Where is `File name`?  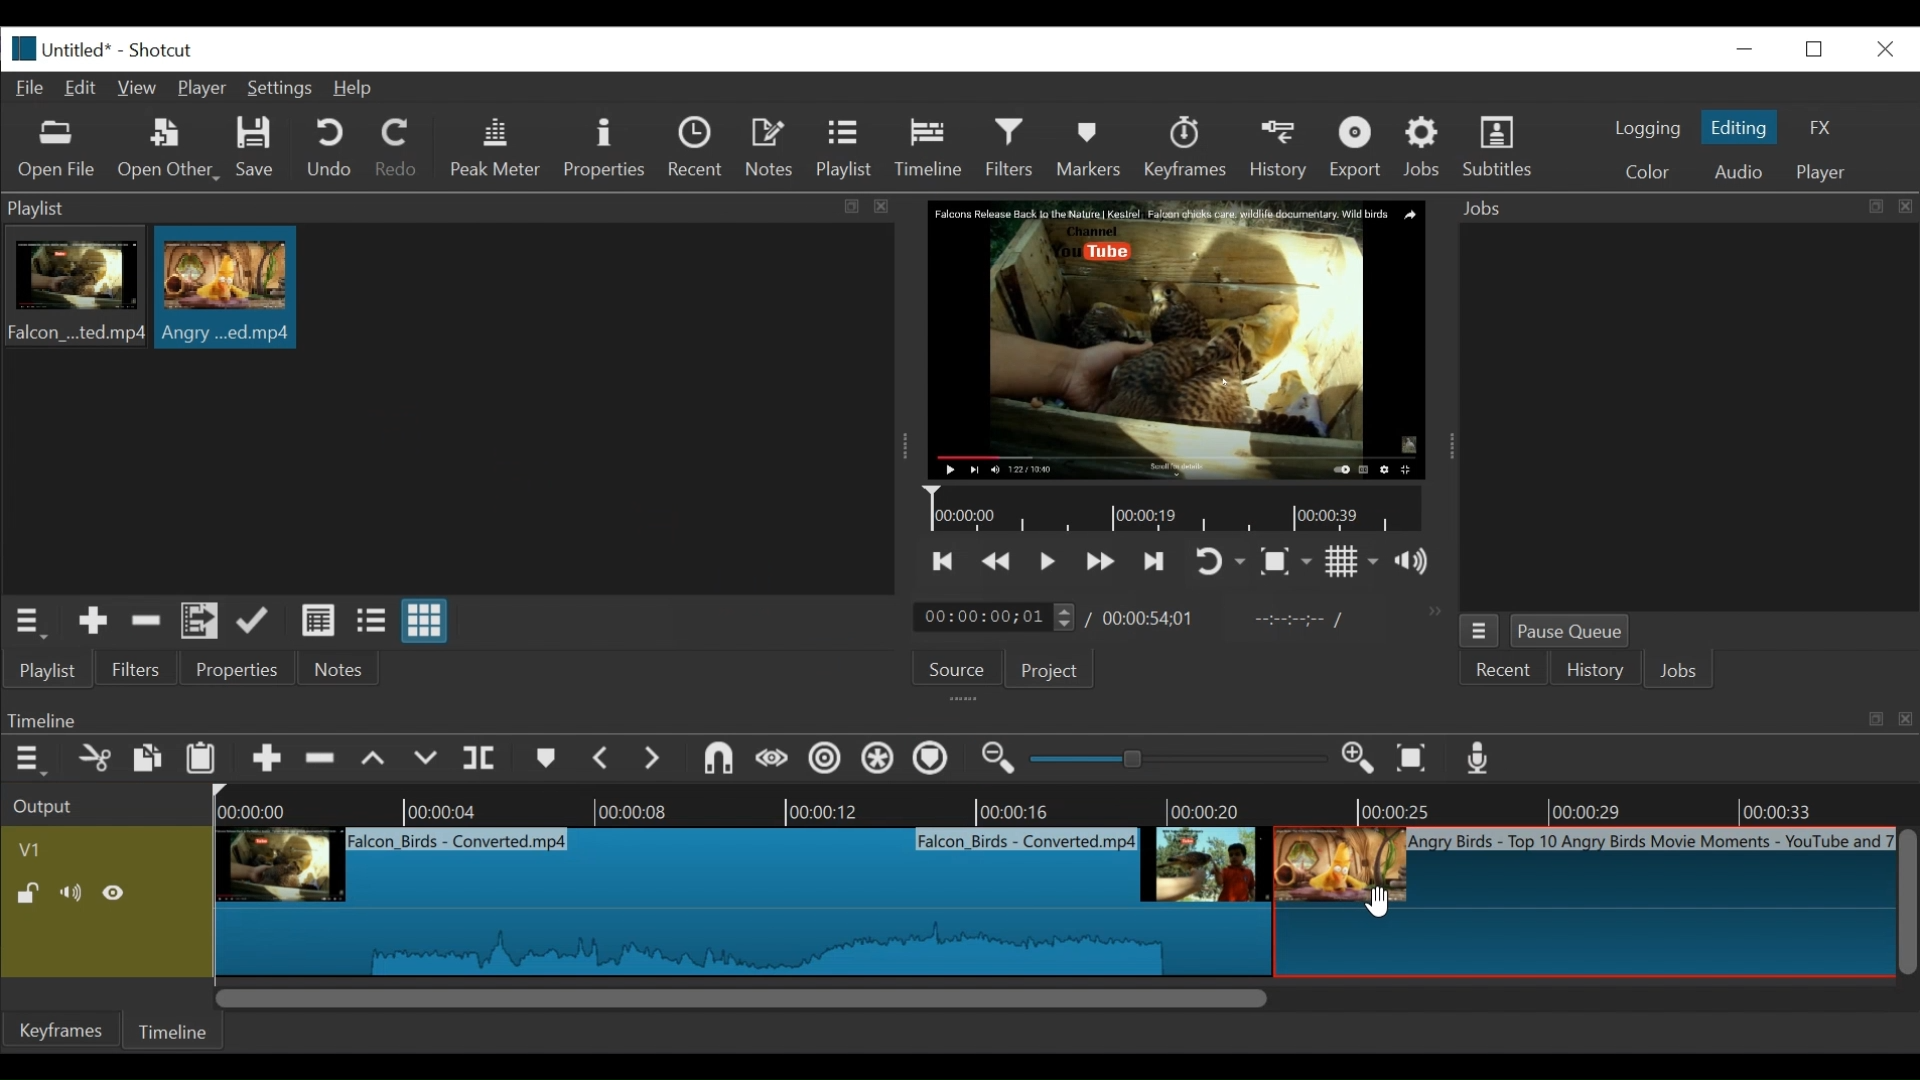
File name is located at coordinates (80, 52).